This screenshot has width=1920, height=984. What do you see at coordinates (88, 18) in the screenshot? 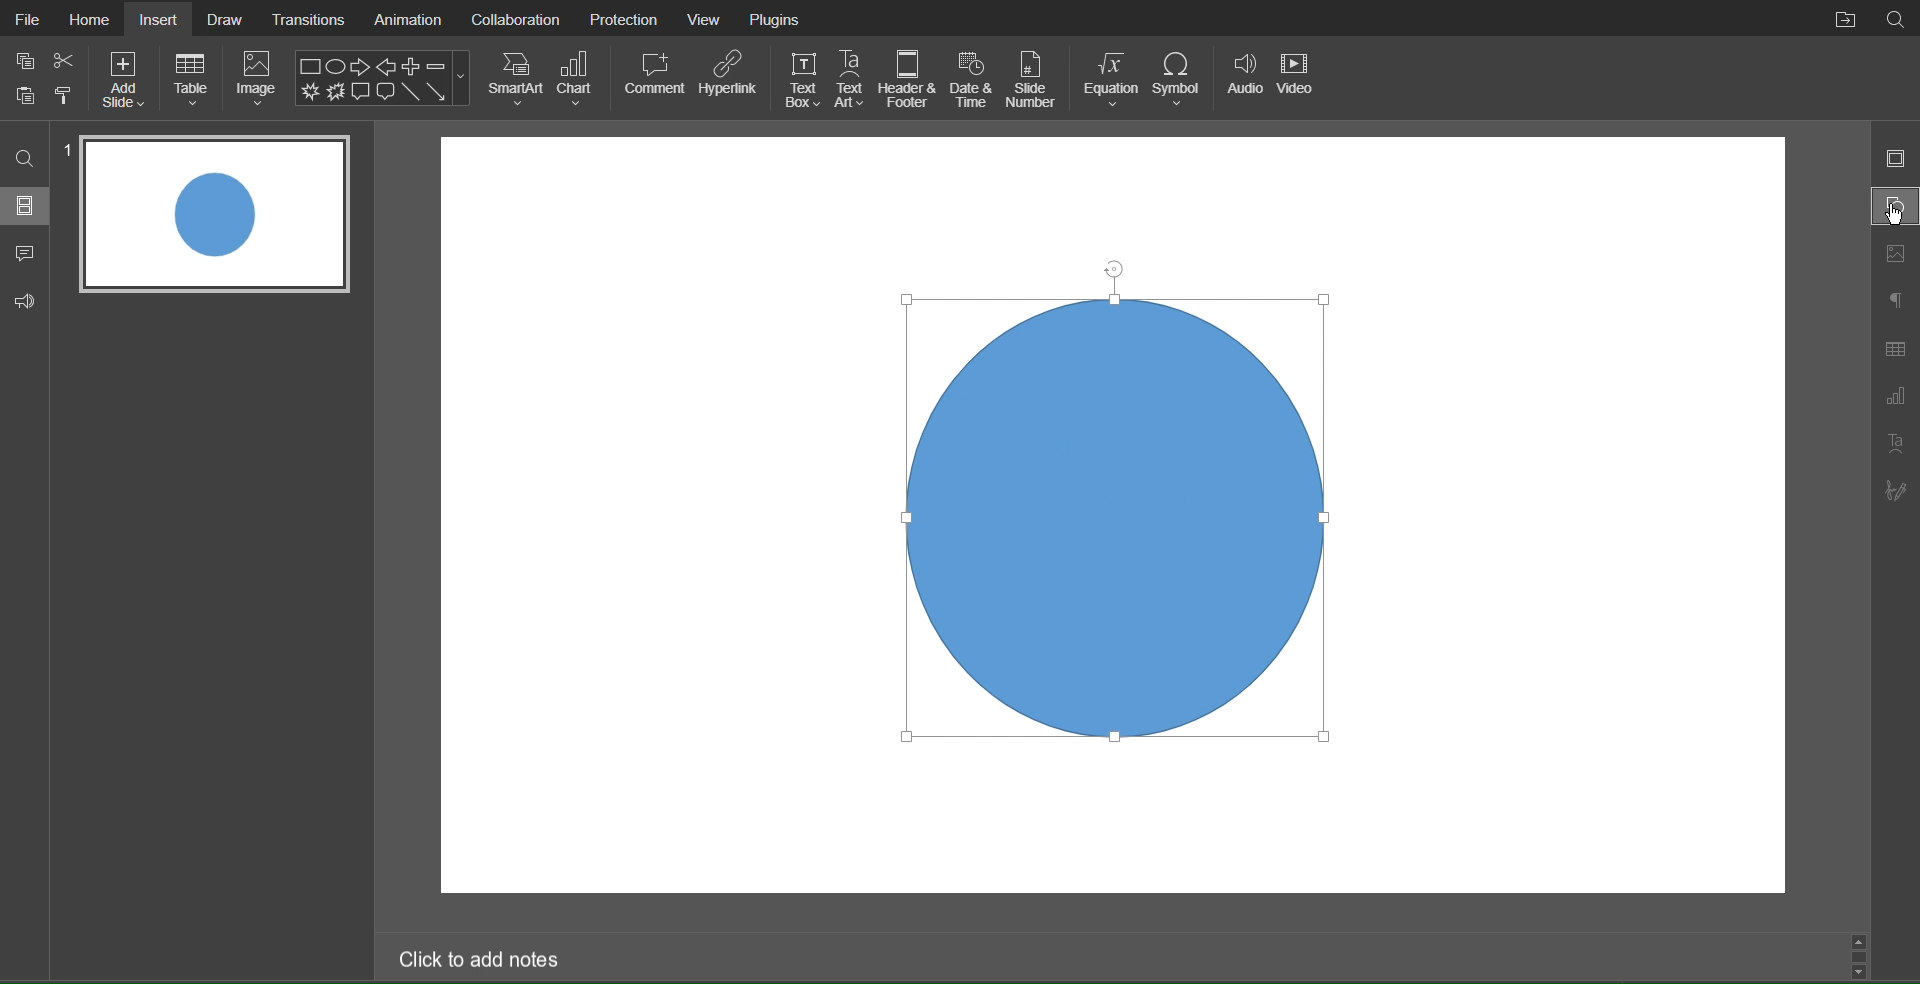
I see `Home` at bounding box center [88, 18].